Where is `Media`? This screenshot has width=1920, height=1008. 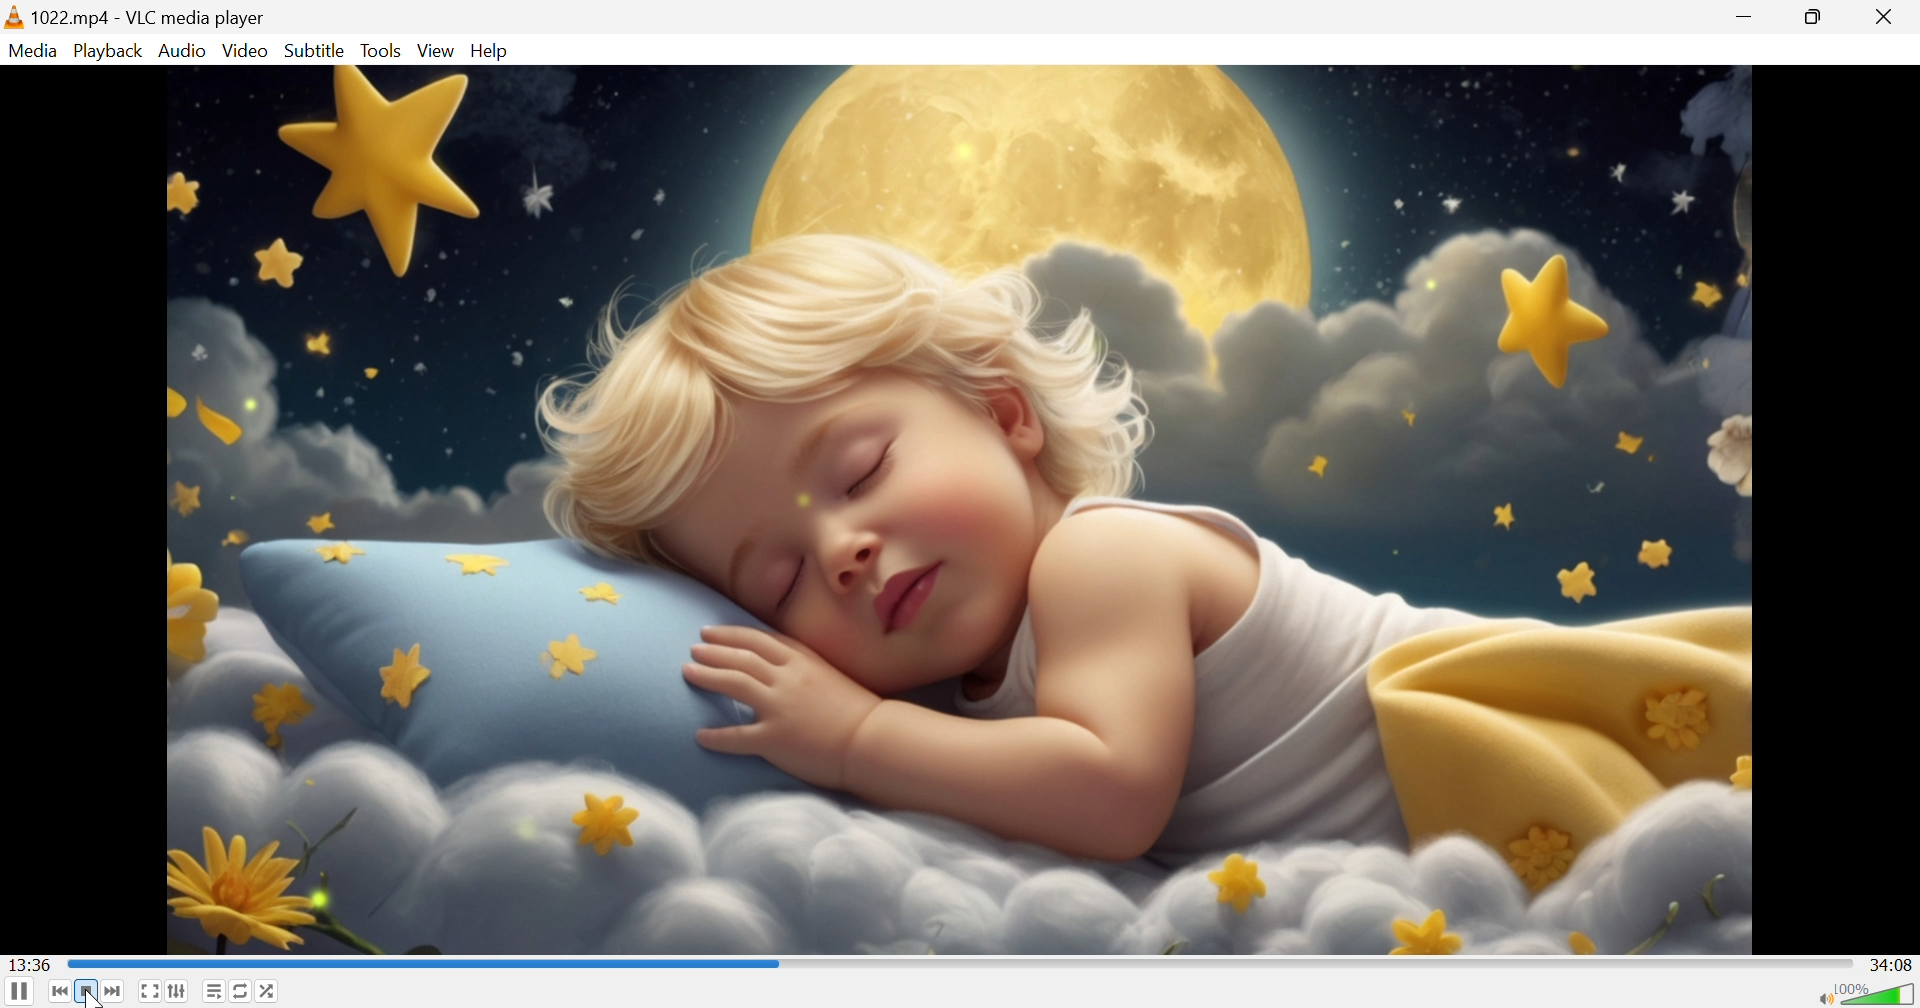
Media is located at coordinates (34, 51).